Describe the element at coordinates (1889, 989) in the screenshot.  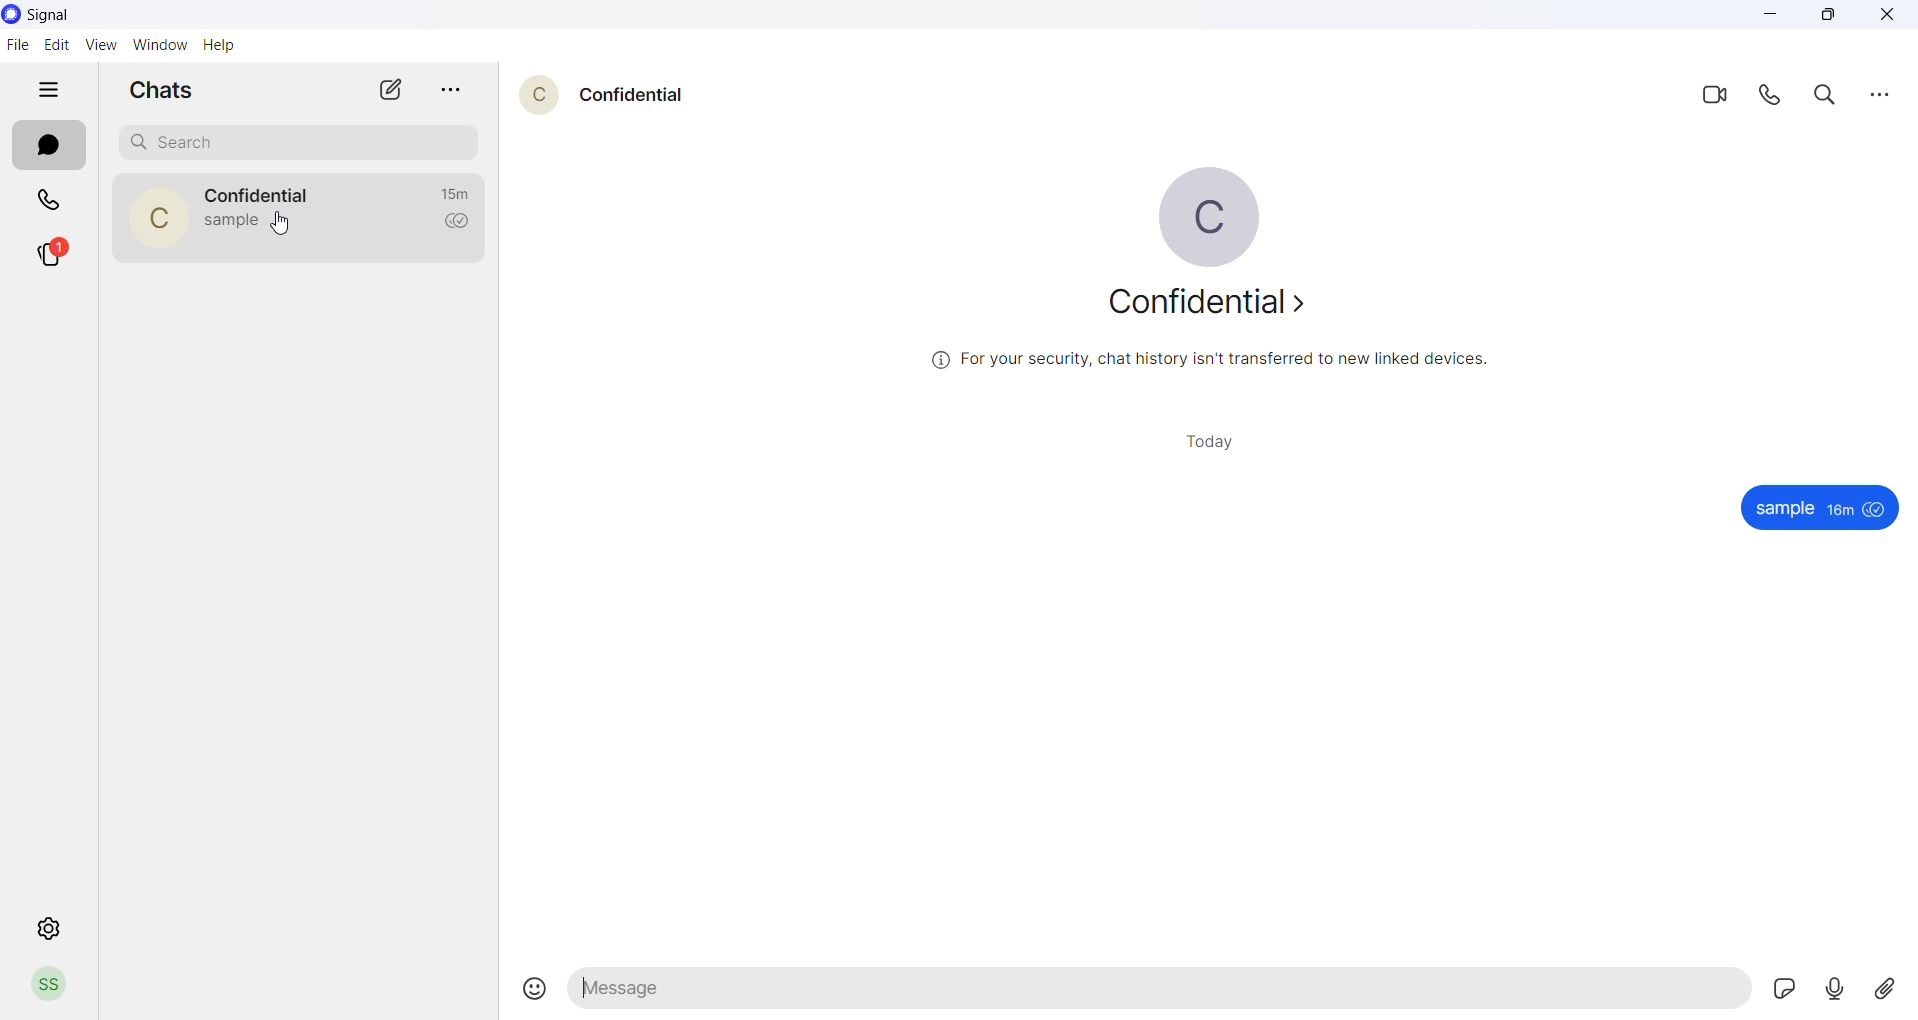
I see `send attachment` at that location.